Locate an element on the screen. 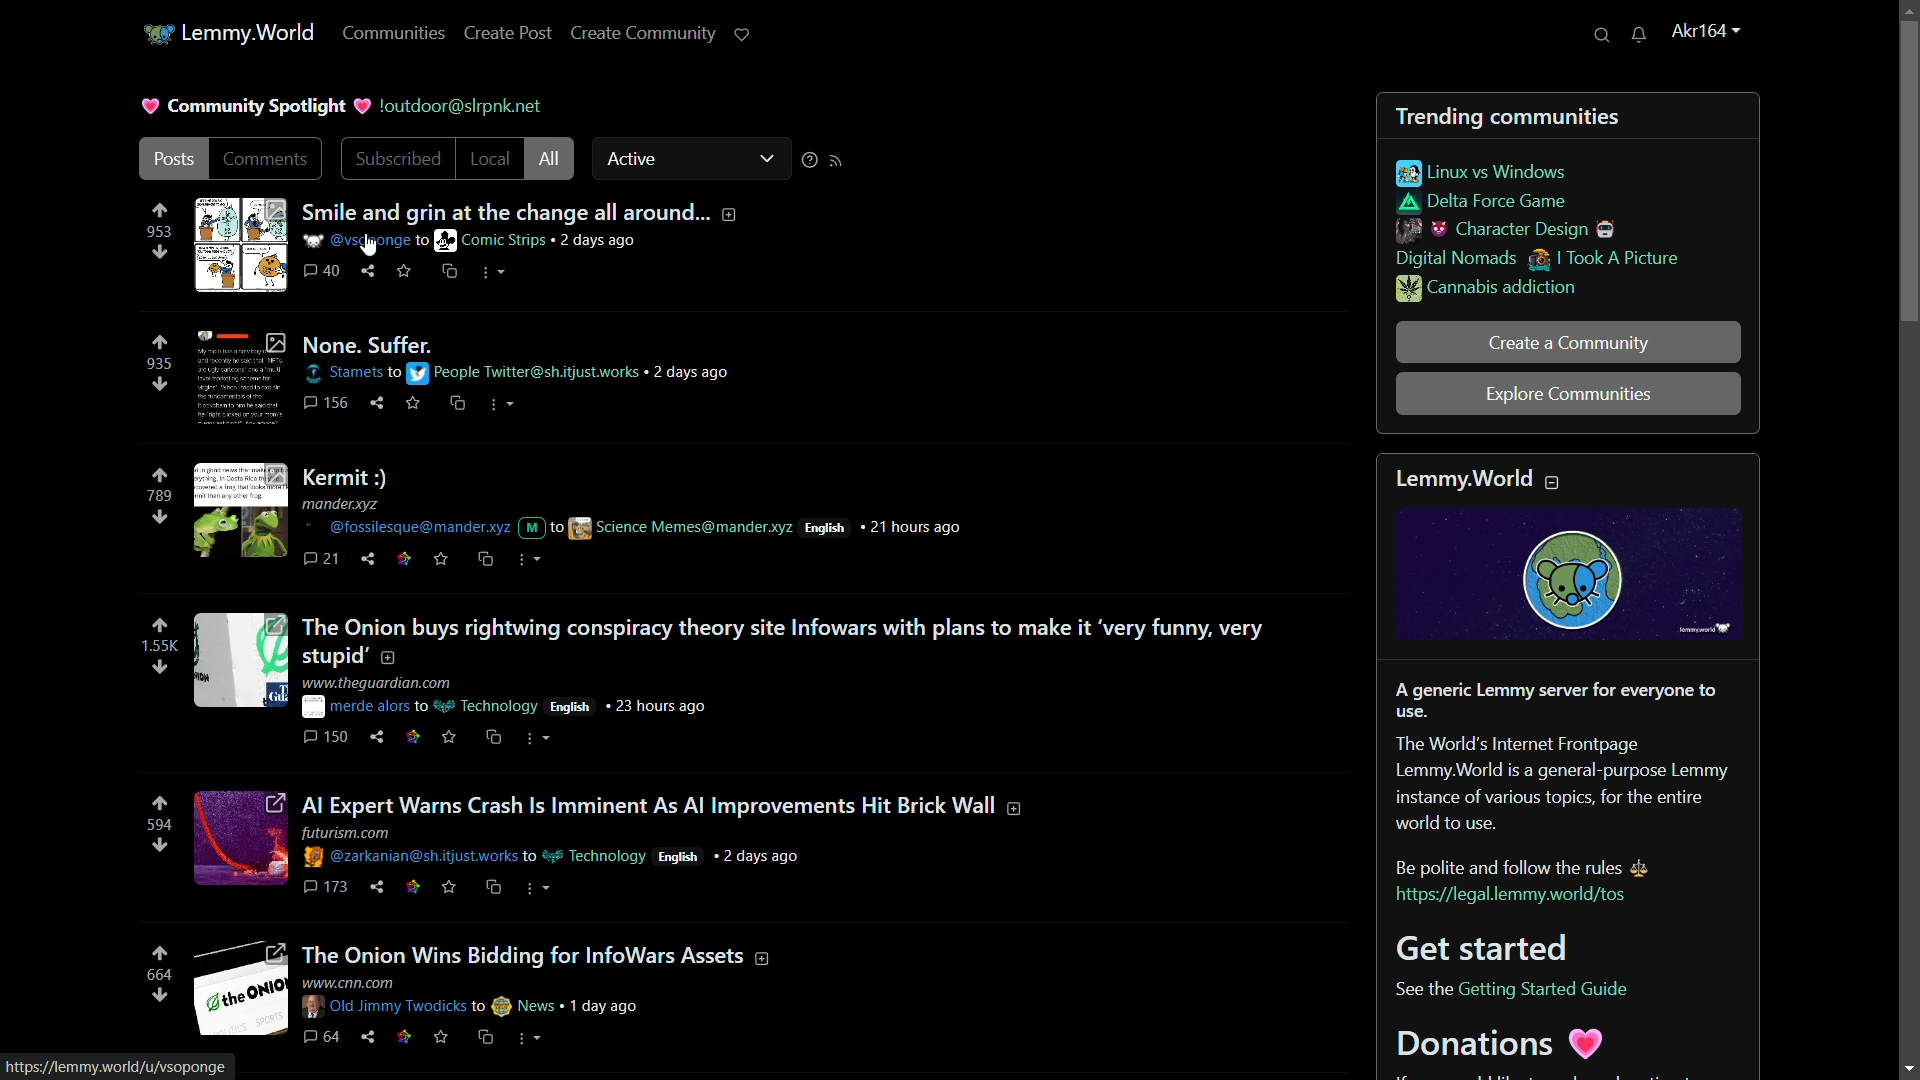 Image resolution: width=1920 pixels, height=1080 pixels. server name is located at coordinates (460, 106).